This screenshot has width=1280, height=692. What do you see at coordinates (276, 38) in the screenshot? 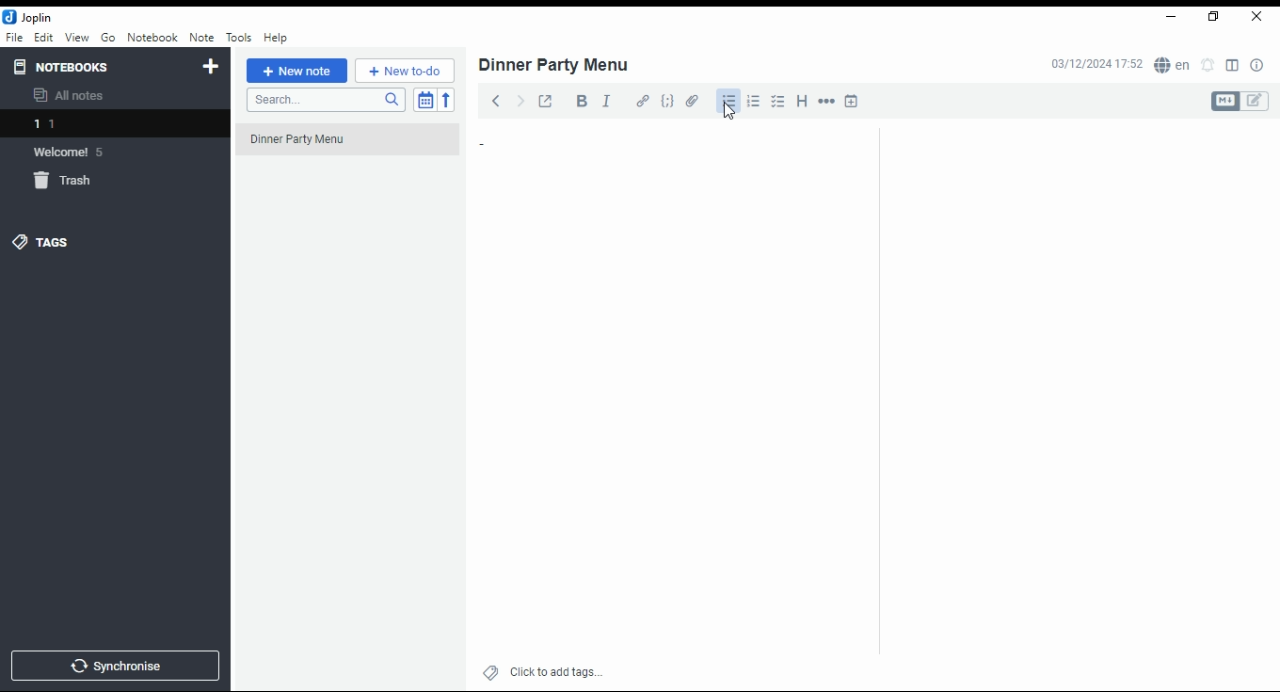
I see `help` at bounding box center [276, 38].